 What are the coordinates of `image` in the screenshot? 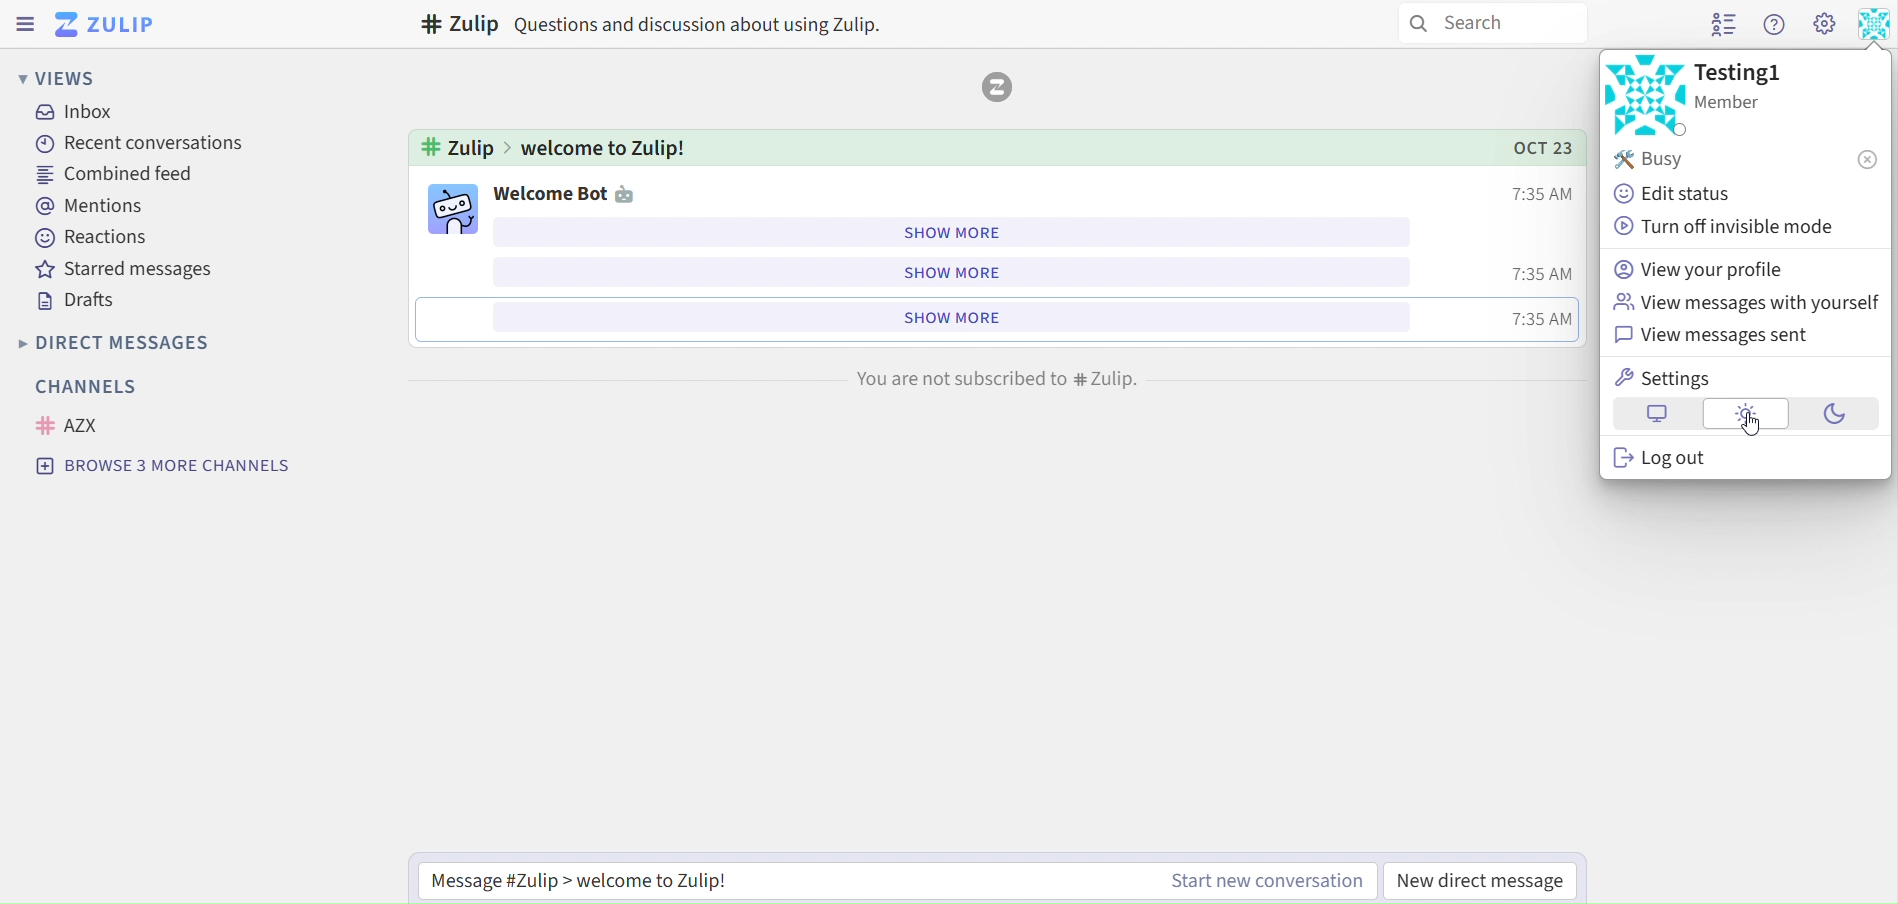 It's located at (1647, 94).